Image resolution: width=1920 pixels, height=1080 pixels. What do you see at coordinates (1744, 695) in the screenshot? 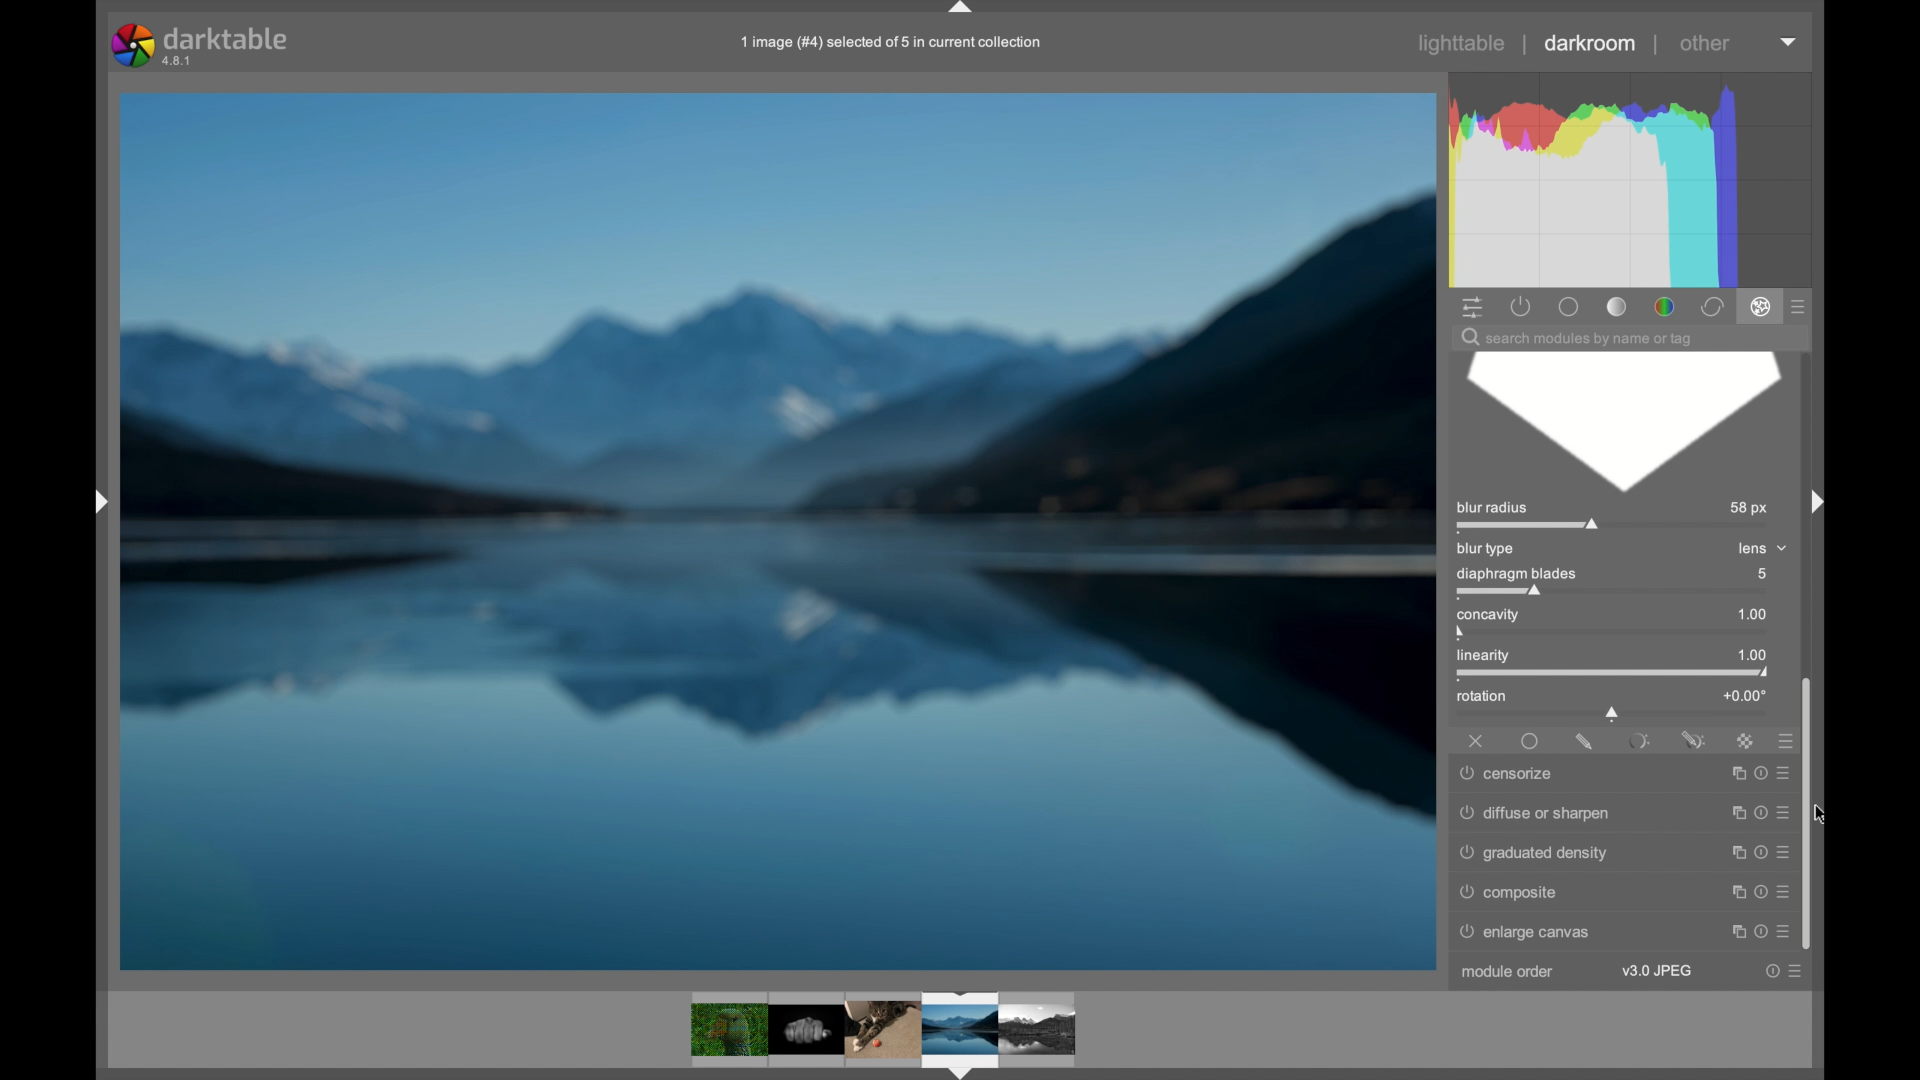
I see `+0.00` at bounding box center [1744, 695].